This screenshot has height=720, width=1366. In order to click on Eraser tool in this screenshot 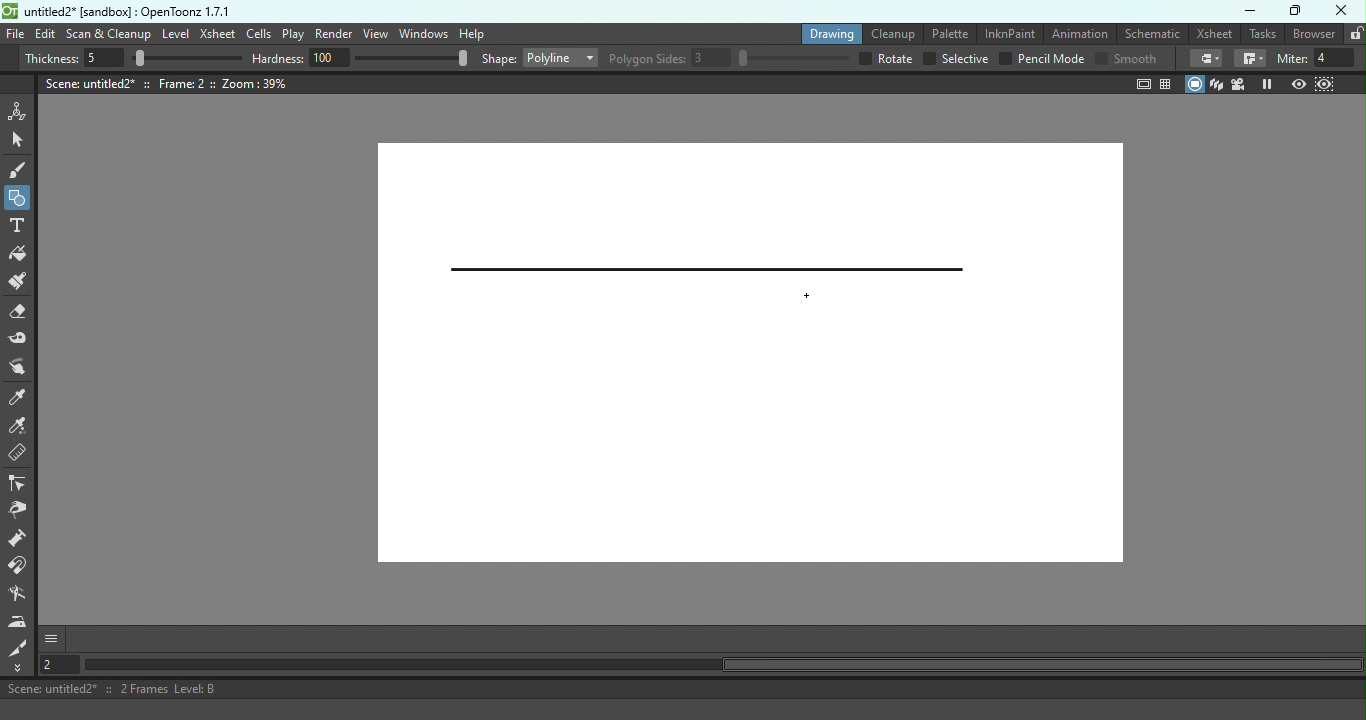, I will do `click(21, 315)`.